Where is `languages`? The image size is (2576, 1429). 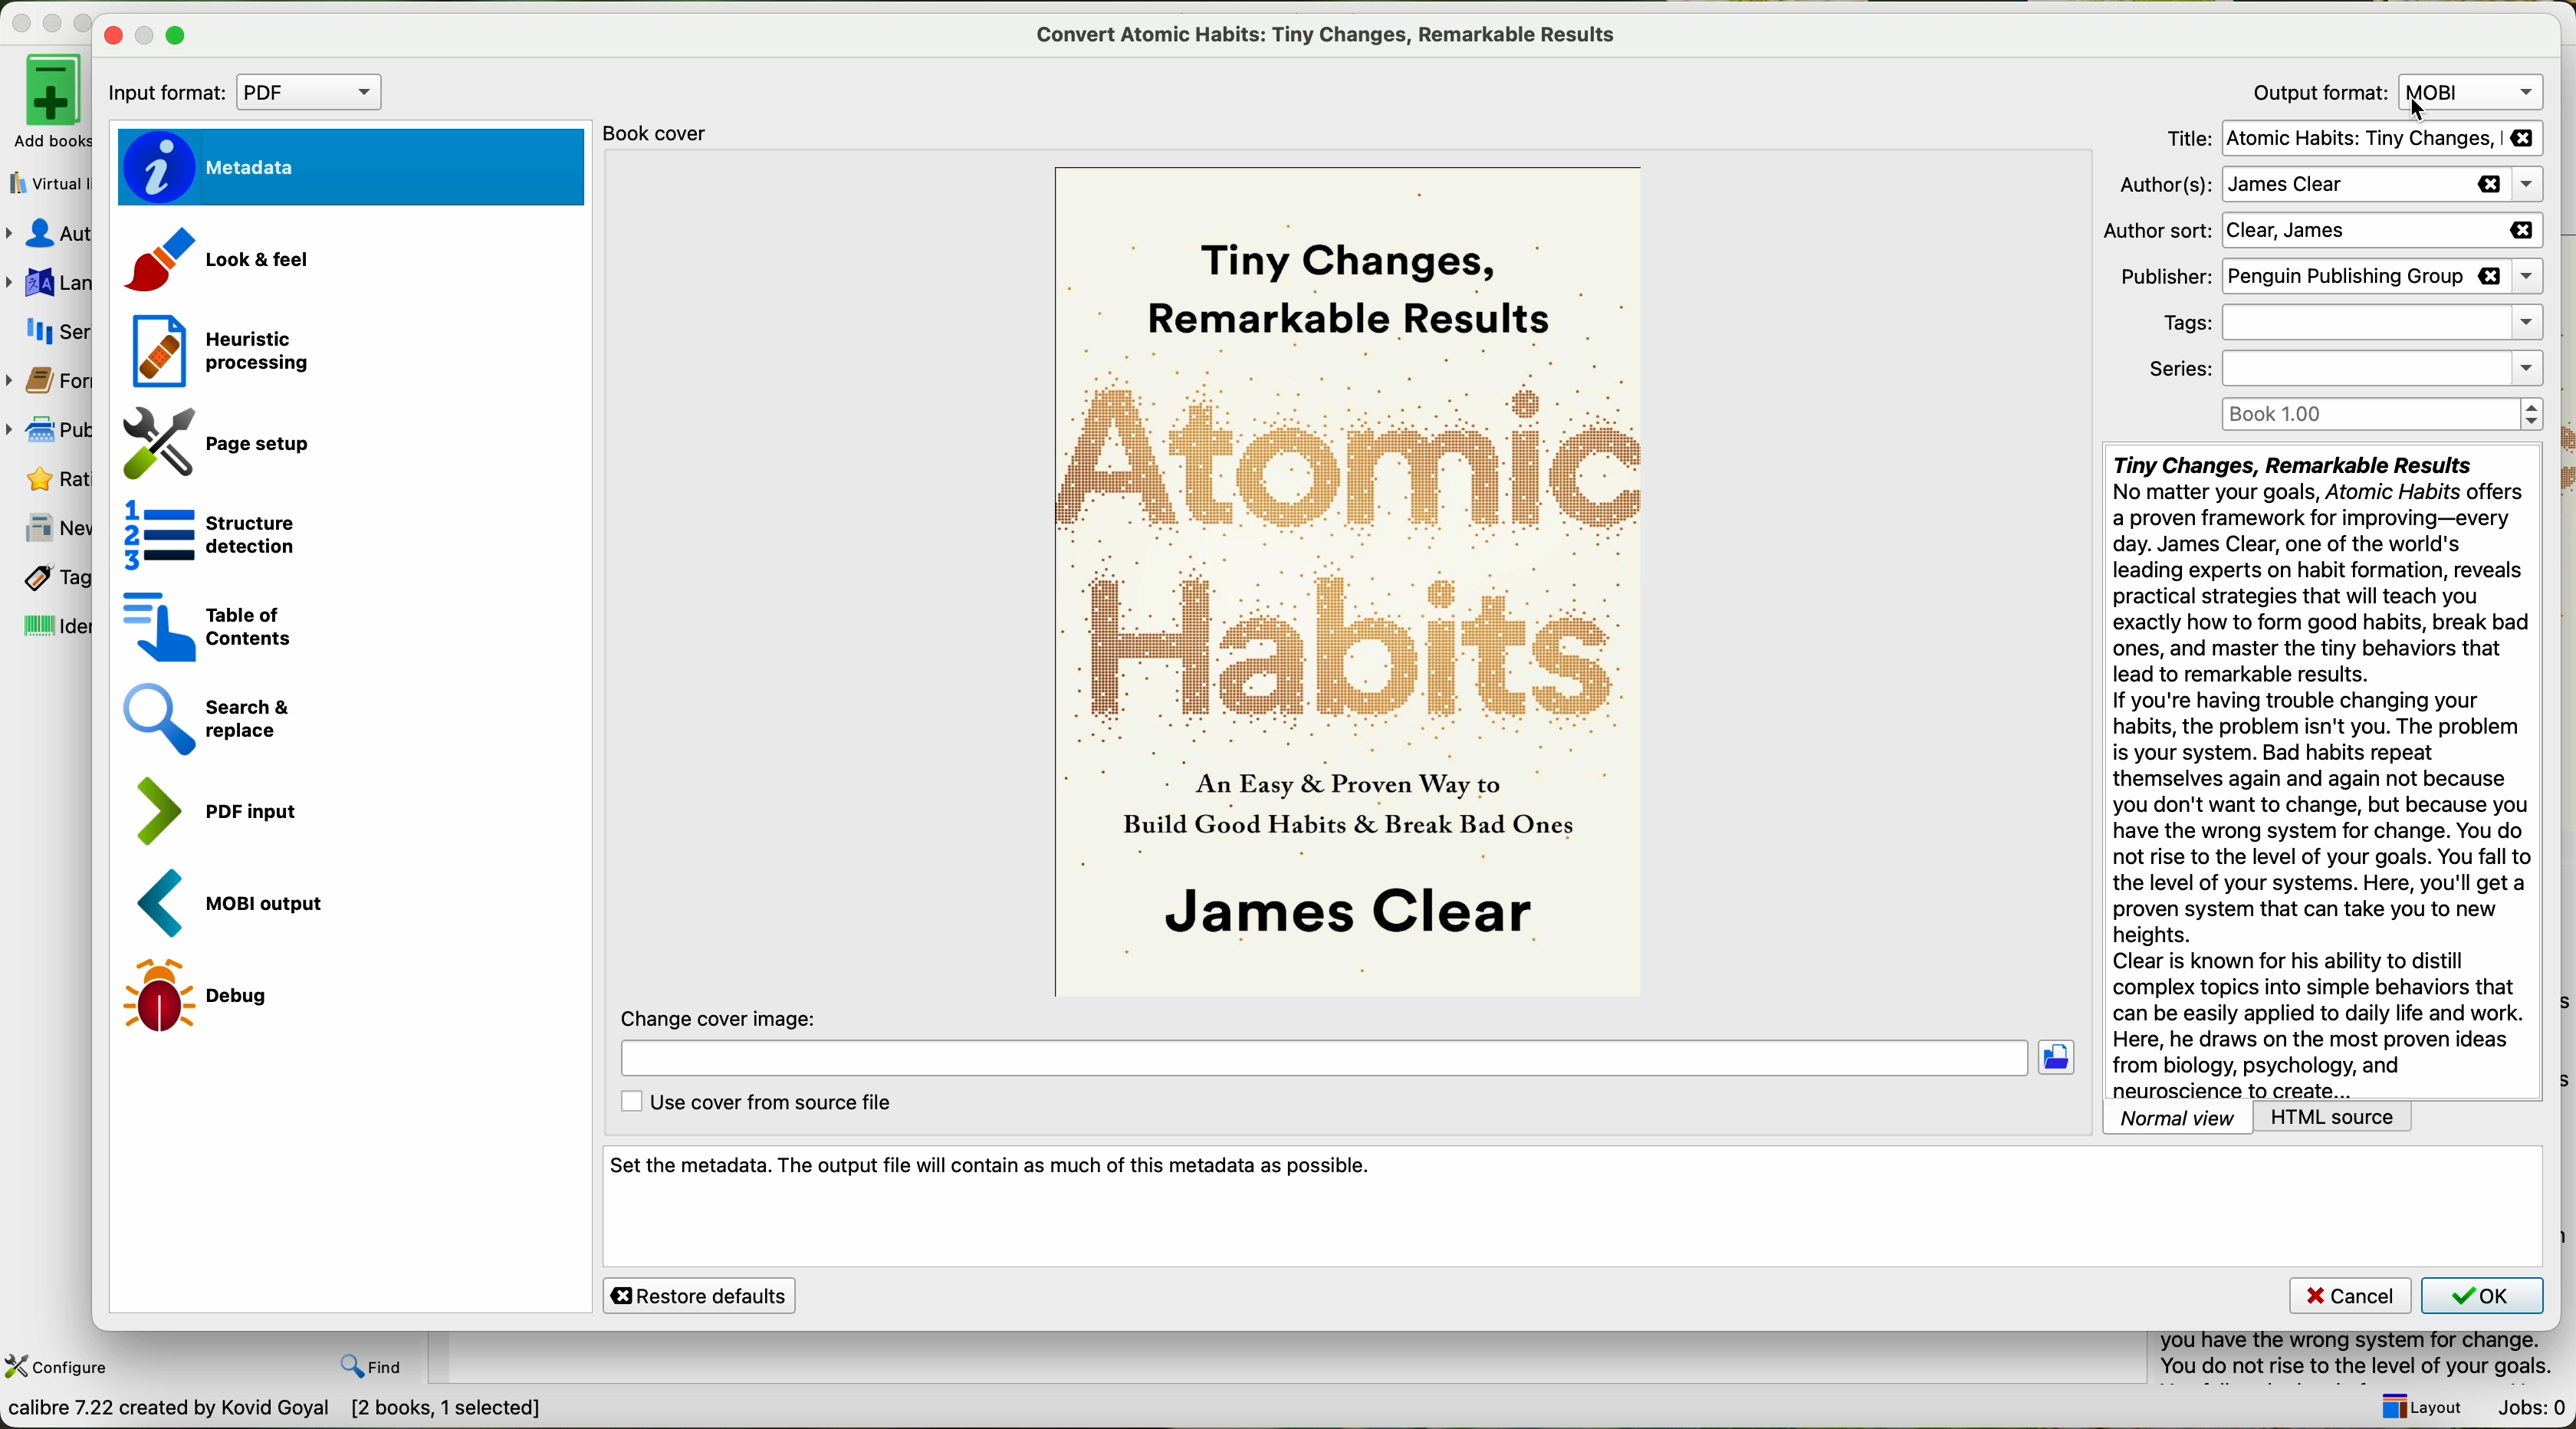 languages is located at coordinates (48, 282).